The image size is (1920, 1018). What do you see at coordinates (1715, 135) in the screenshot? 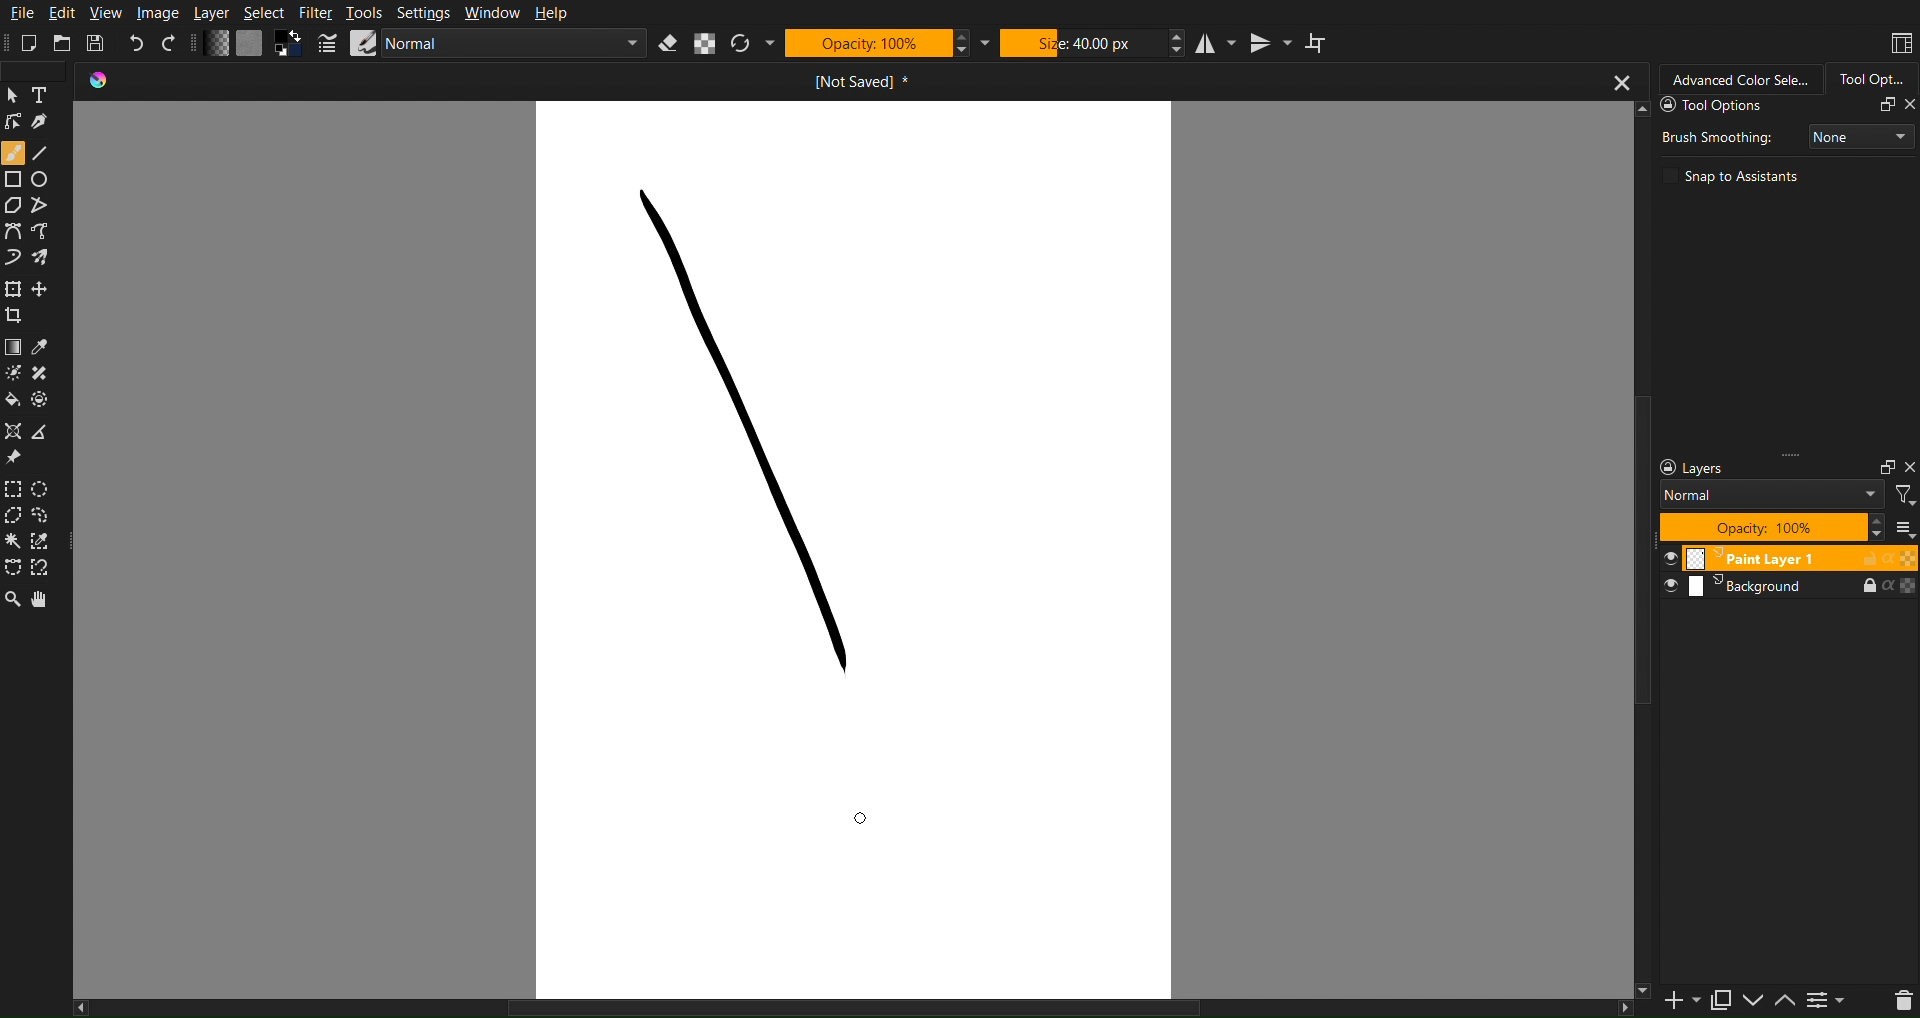
I see `Brush Smoothing` at bounding box center [1715, 135].